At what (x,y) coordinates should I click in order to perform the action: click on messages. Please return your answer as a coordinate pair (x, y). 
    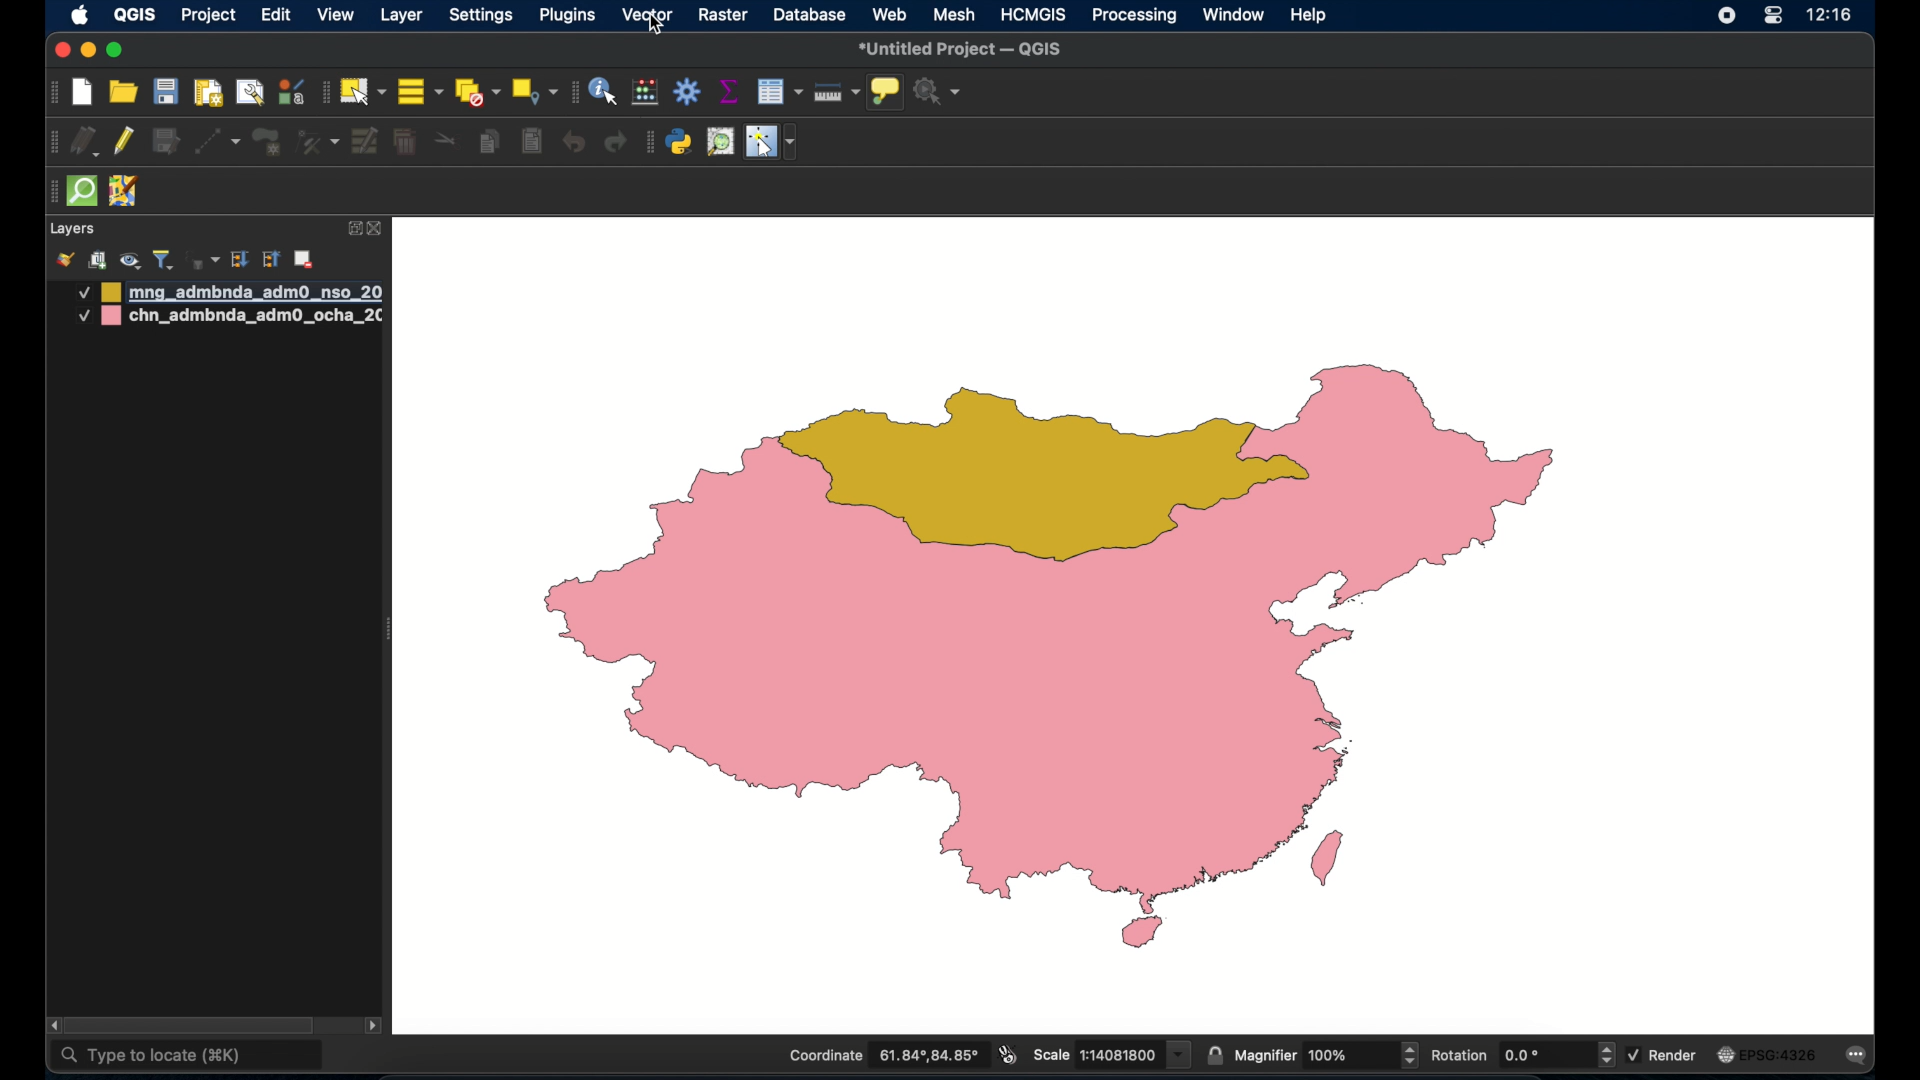
    Looking at the image, I should click on (1860, 1057).